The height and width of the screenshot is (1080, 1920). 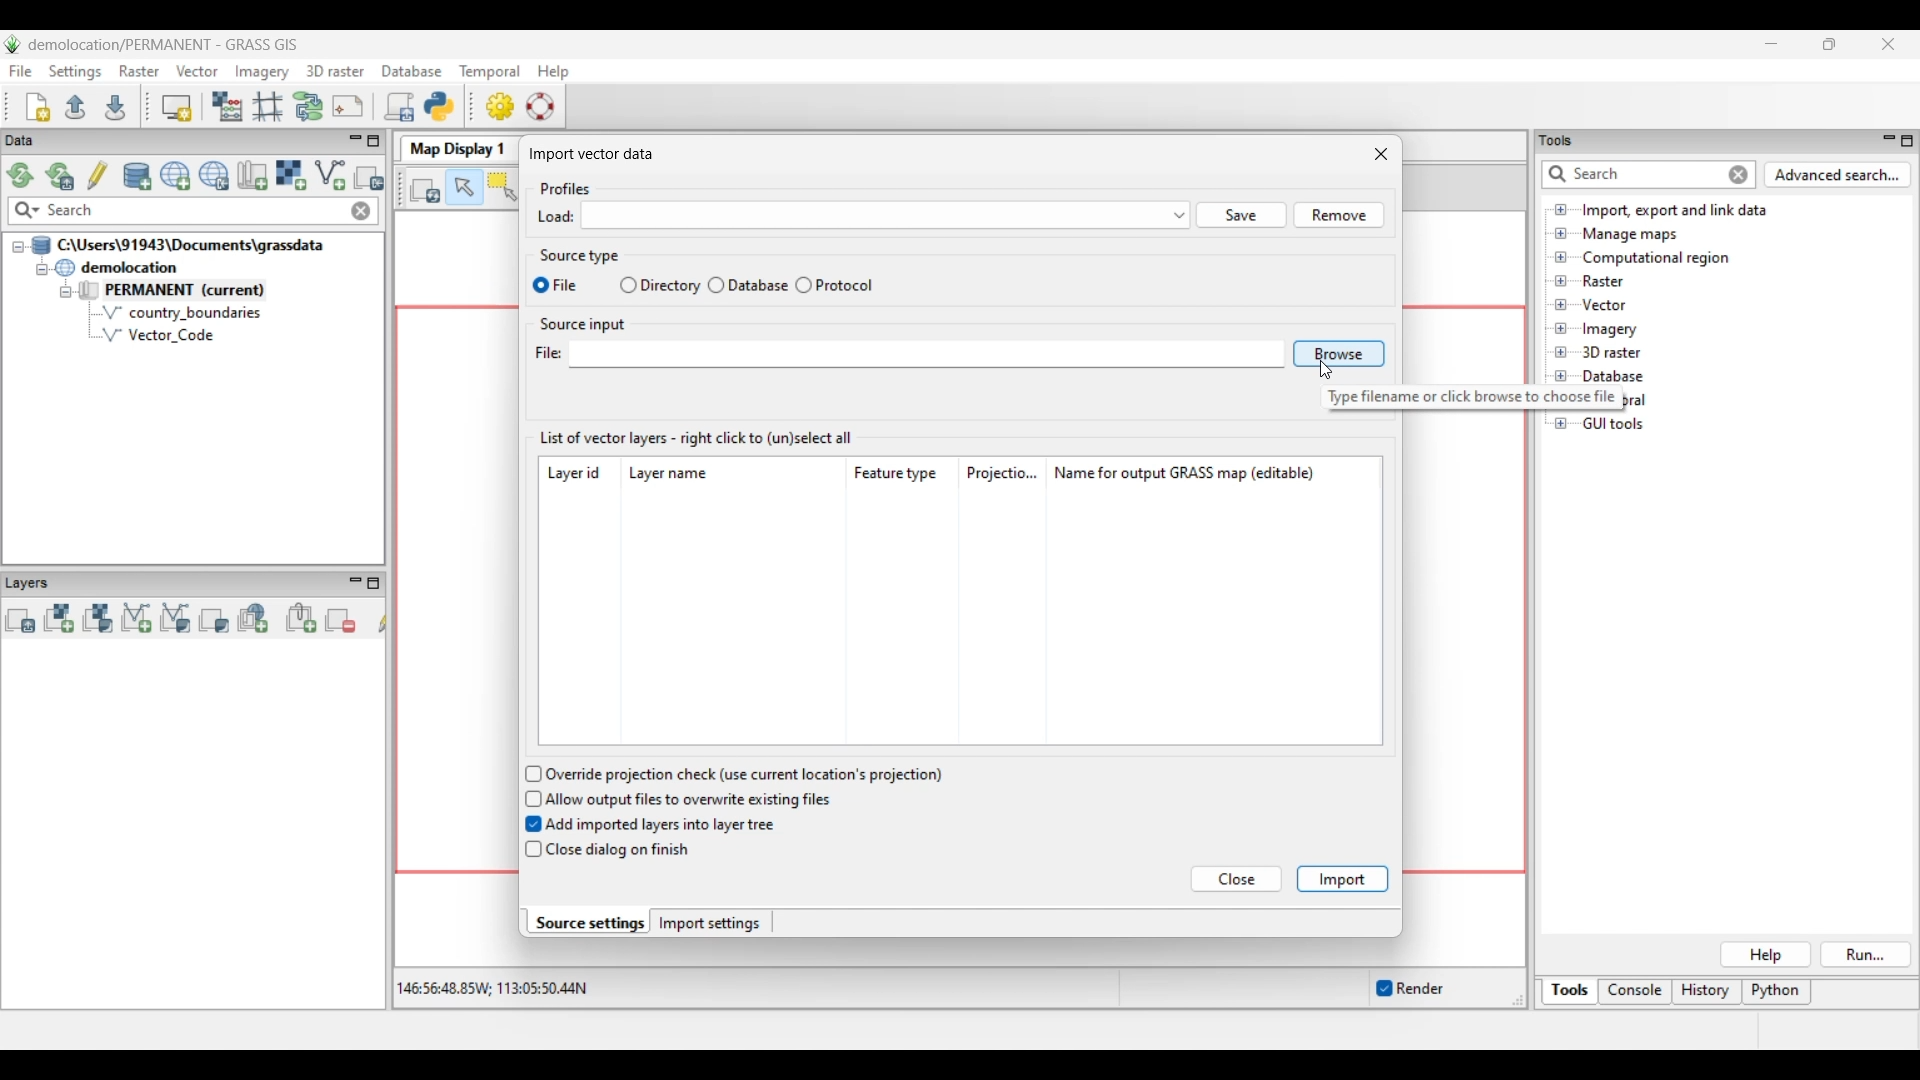 I want to click on Click to open Computational region, so click(x=1561, y=257).